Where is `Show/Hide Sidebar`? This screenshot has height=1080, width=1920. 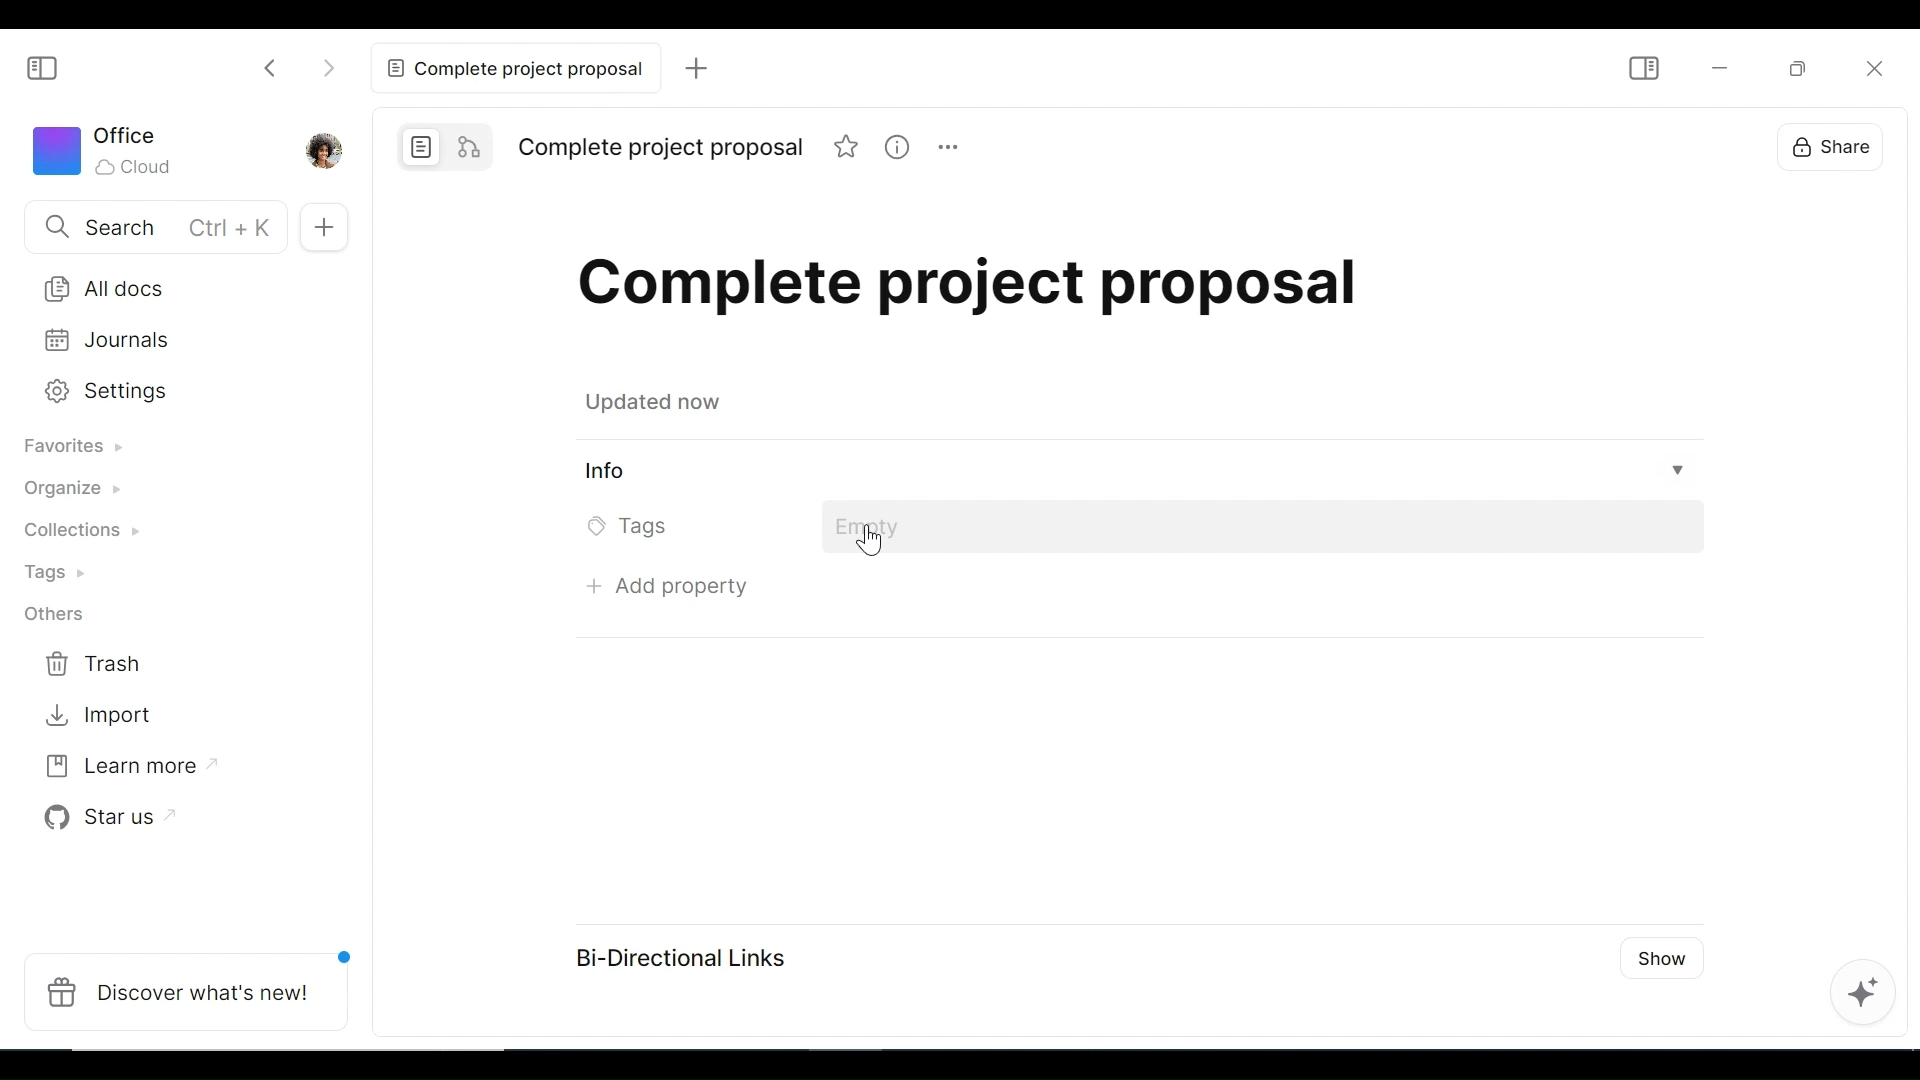
Show/Hide Sidebar is located at coordinates (1640, 70).